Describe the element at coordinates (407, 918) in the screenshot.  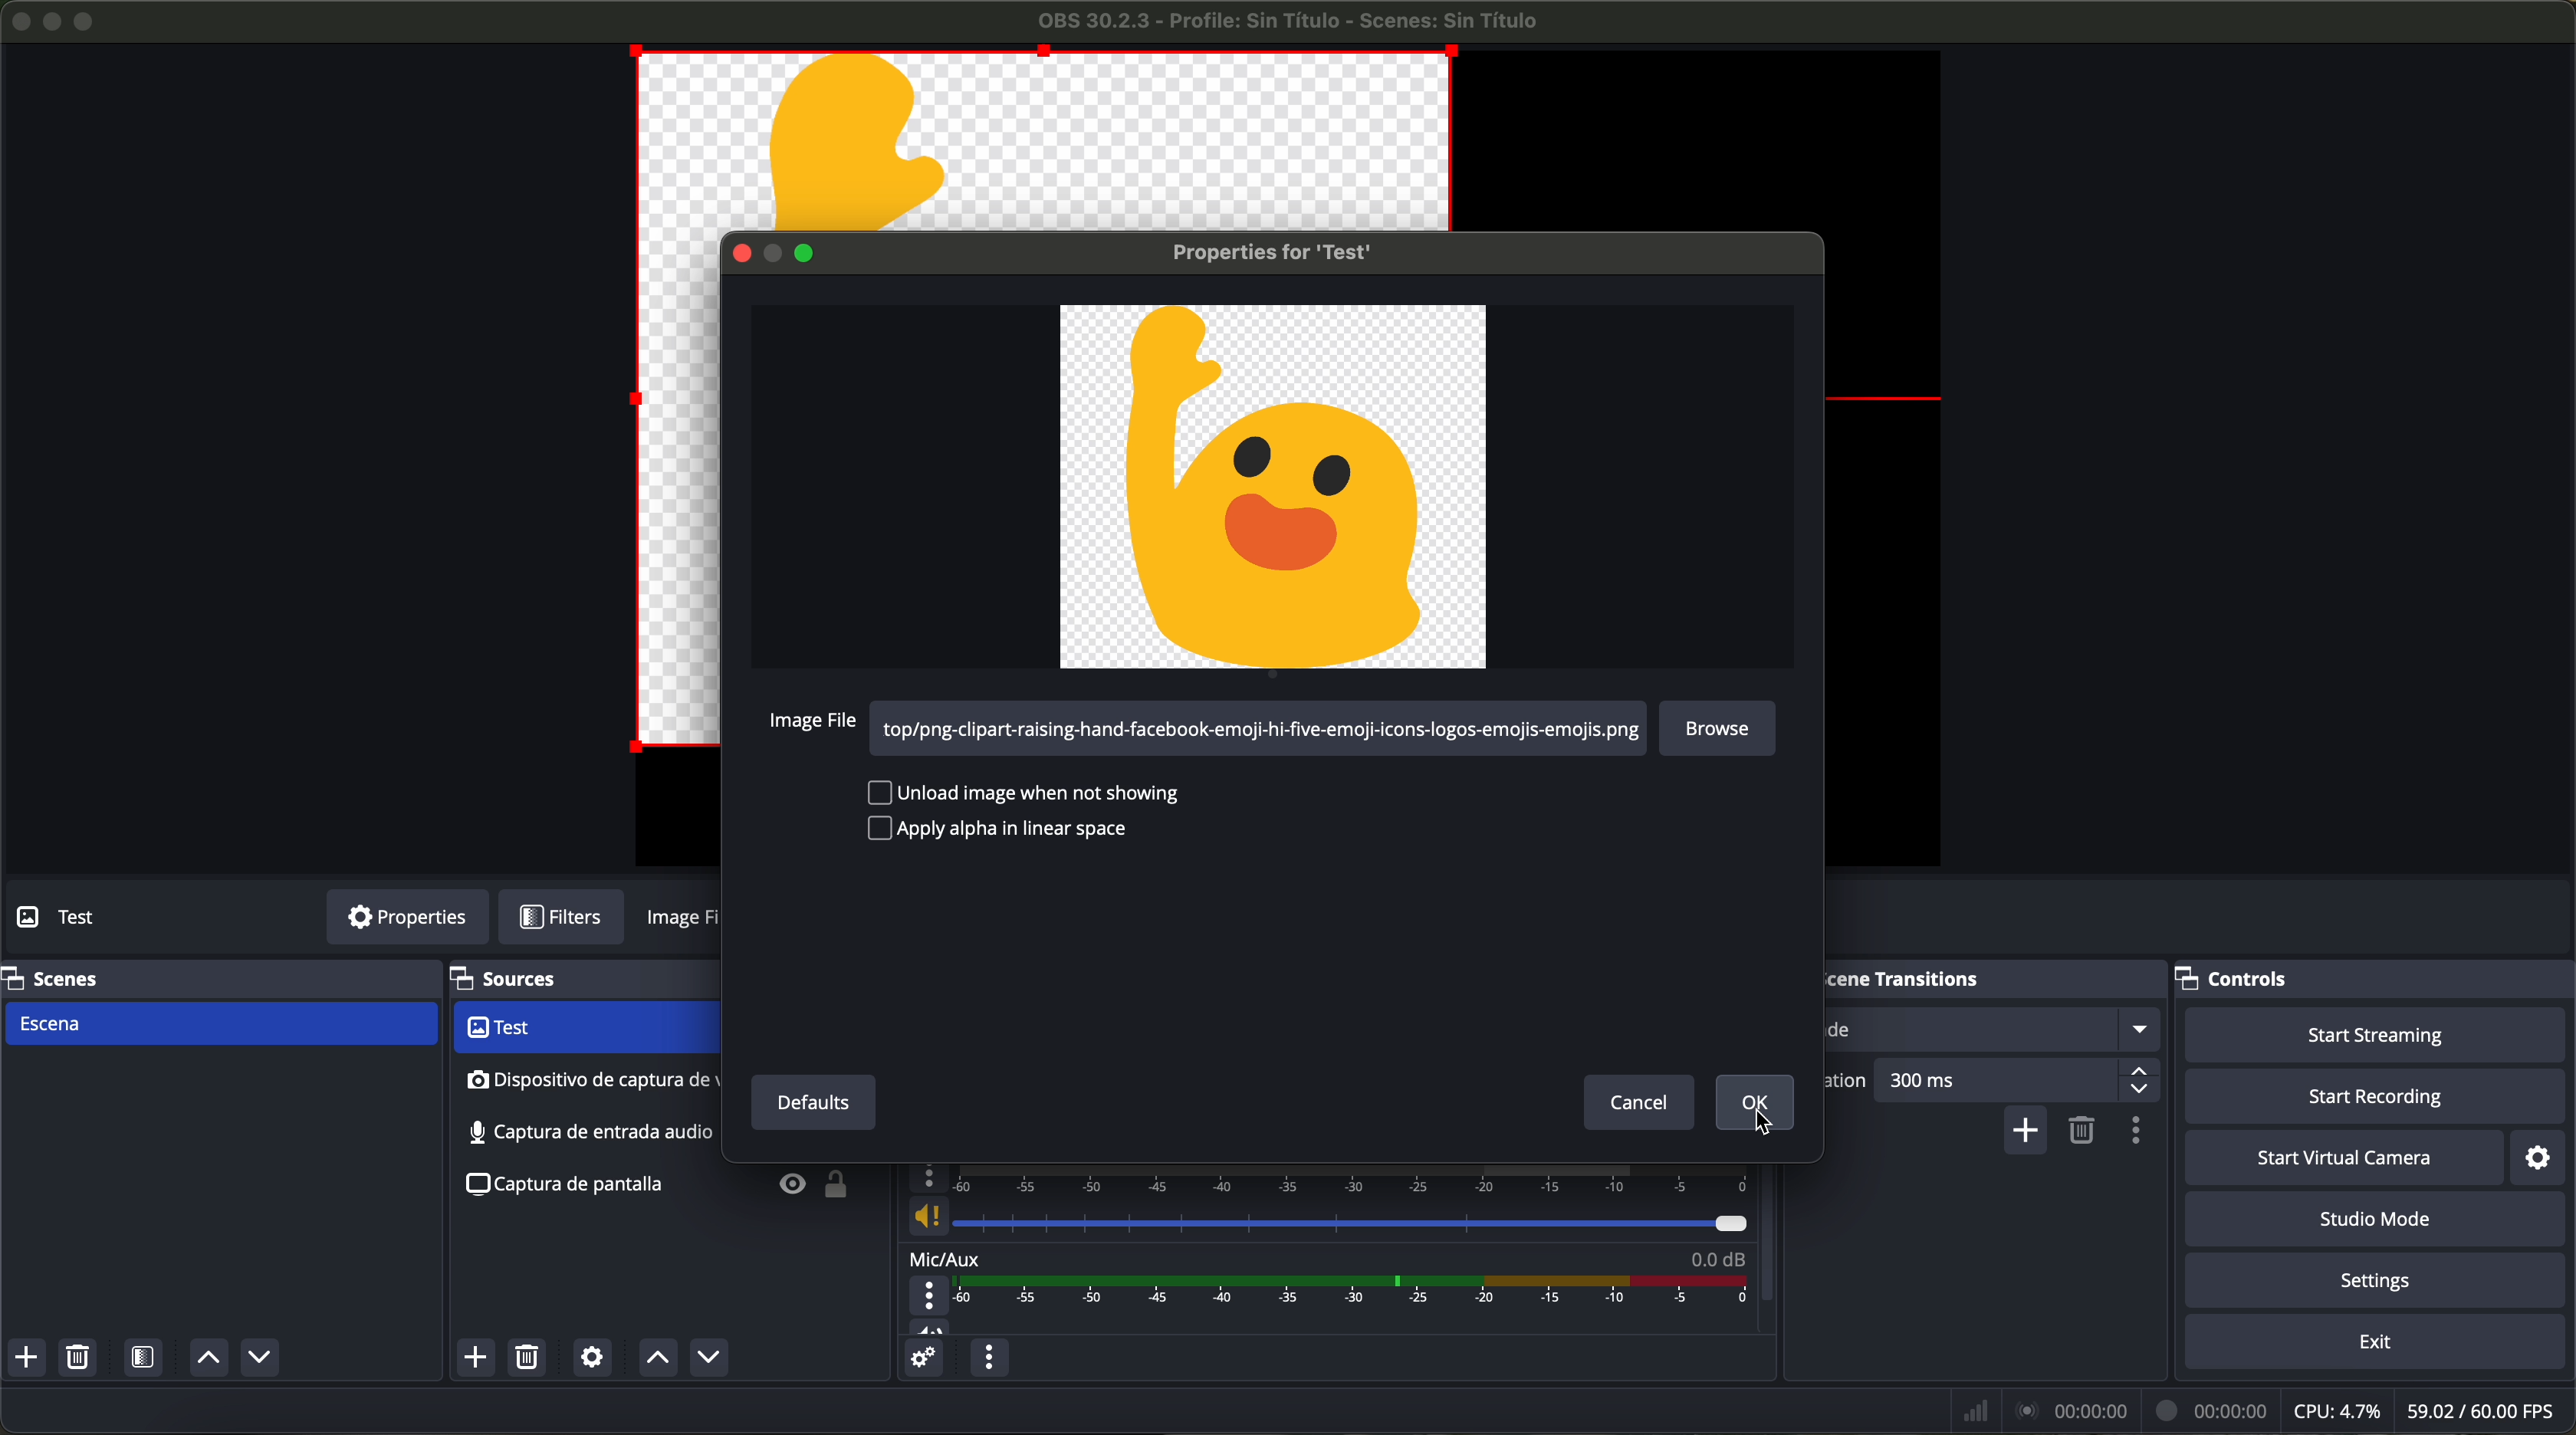
I see `properties` at that location.